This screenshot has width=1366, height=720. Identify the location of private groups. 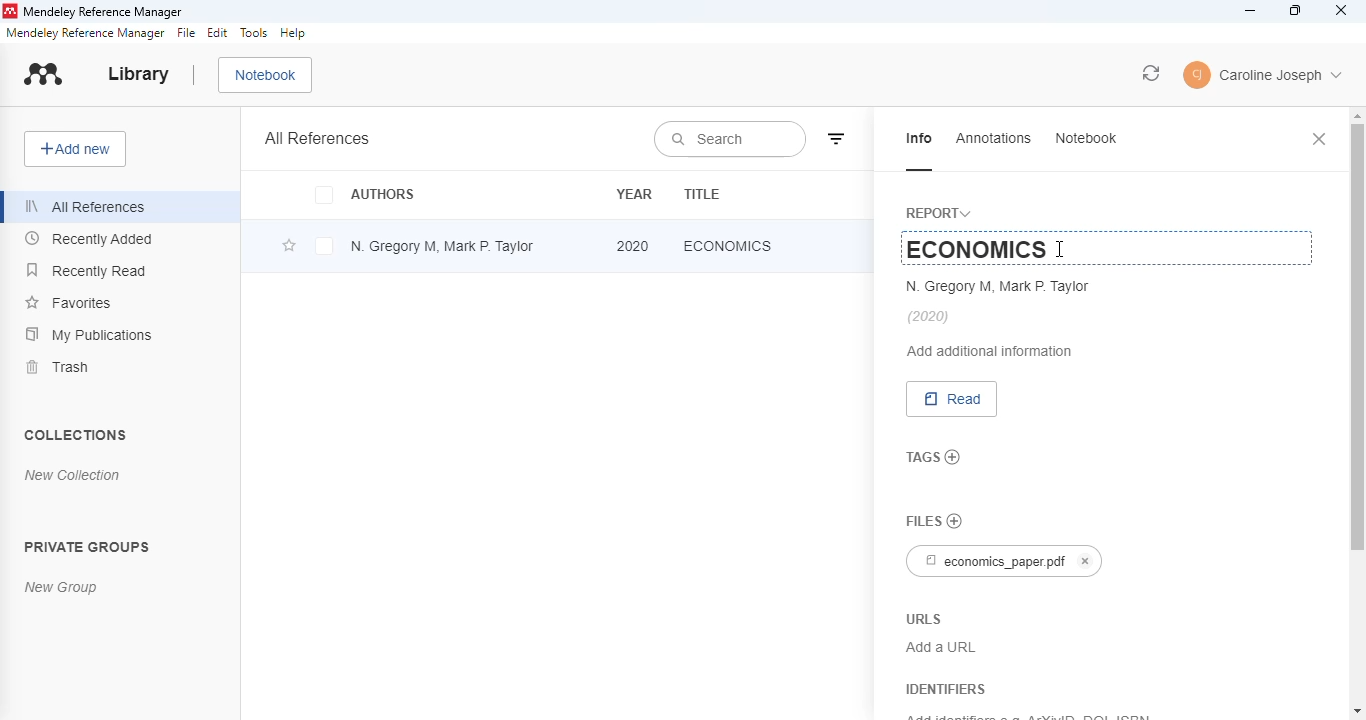
(88, 547).